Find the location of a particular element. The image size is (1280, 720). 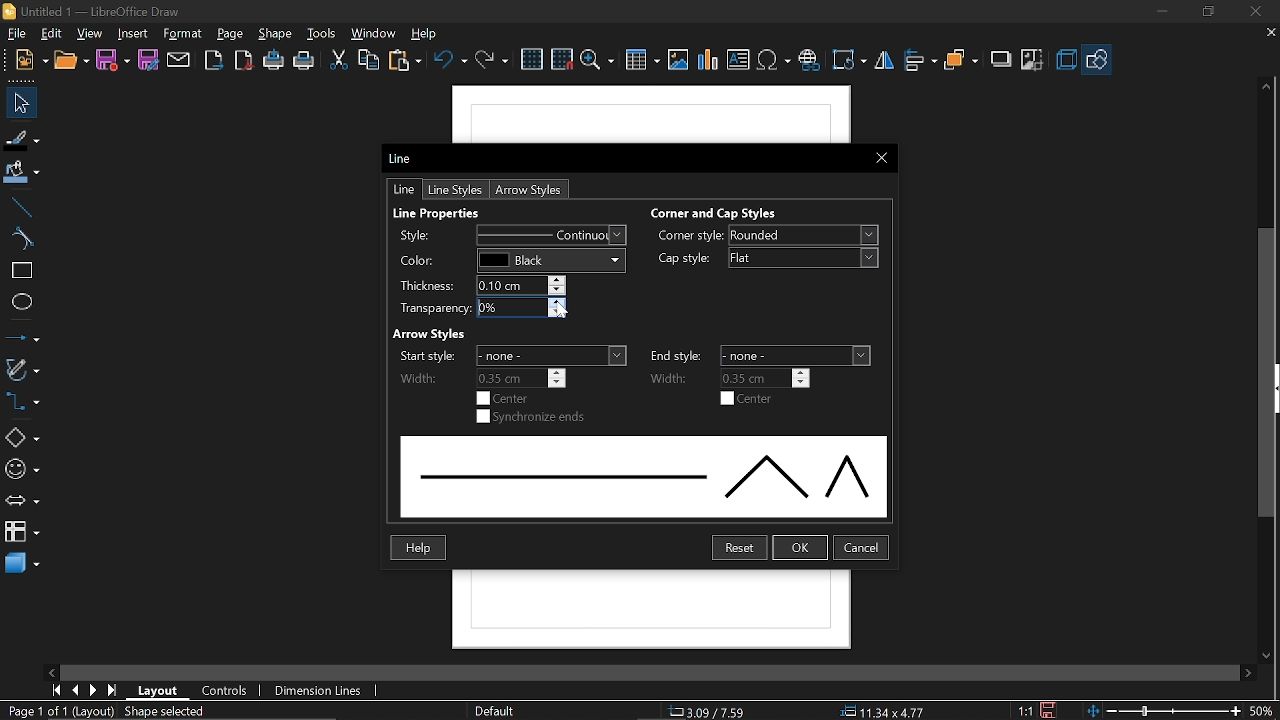

fill line is located at coordinates (22, 140).